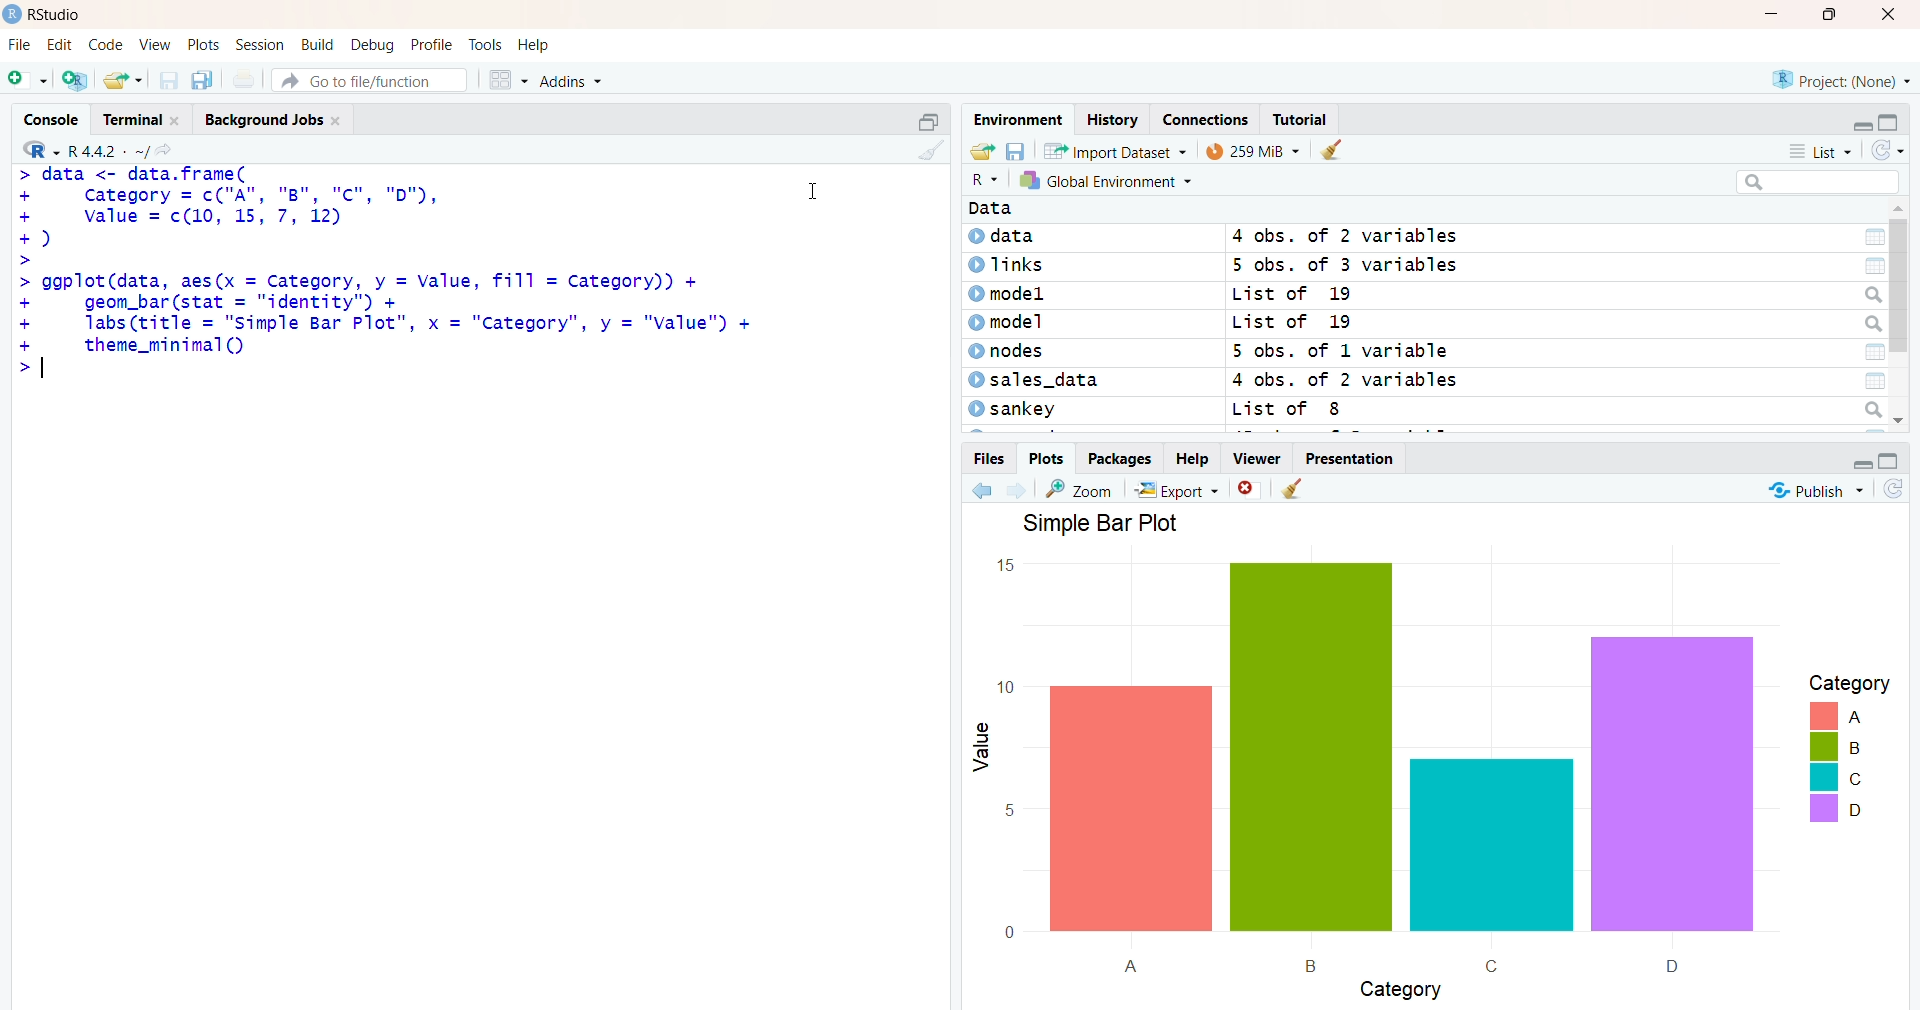  Describe the element at coordinates (537, 45) in the screenshot. I see `help` at that location.